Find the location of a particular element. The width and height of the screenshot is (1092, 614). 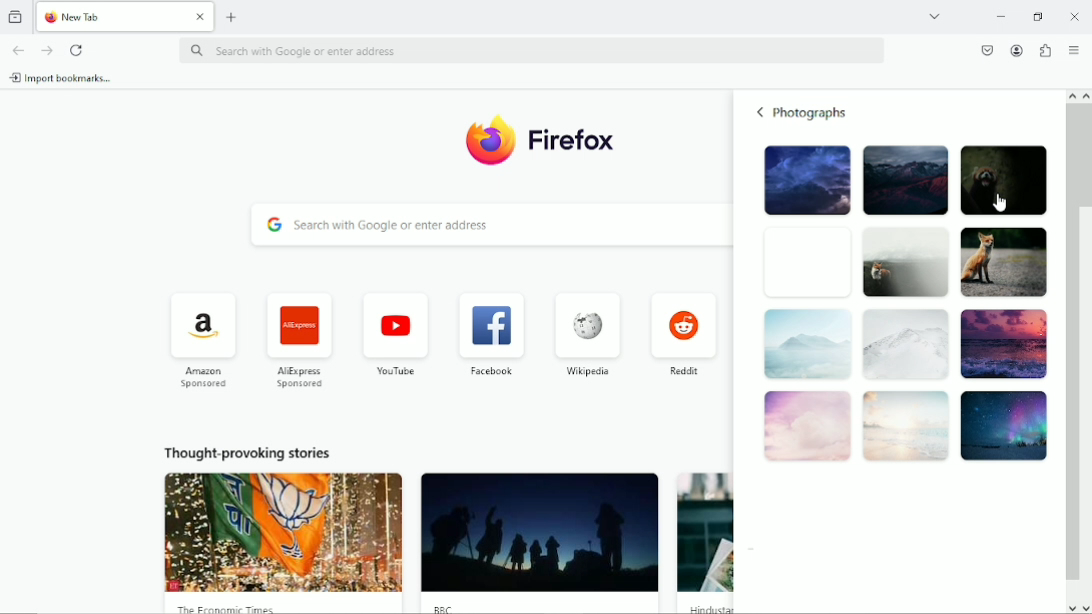

New tab is located at coordinates (111, 16).